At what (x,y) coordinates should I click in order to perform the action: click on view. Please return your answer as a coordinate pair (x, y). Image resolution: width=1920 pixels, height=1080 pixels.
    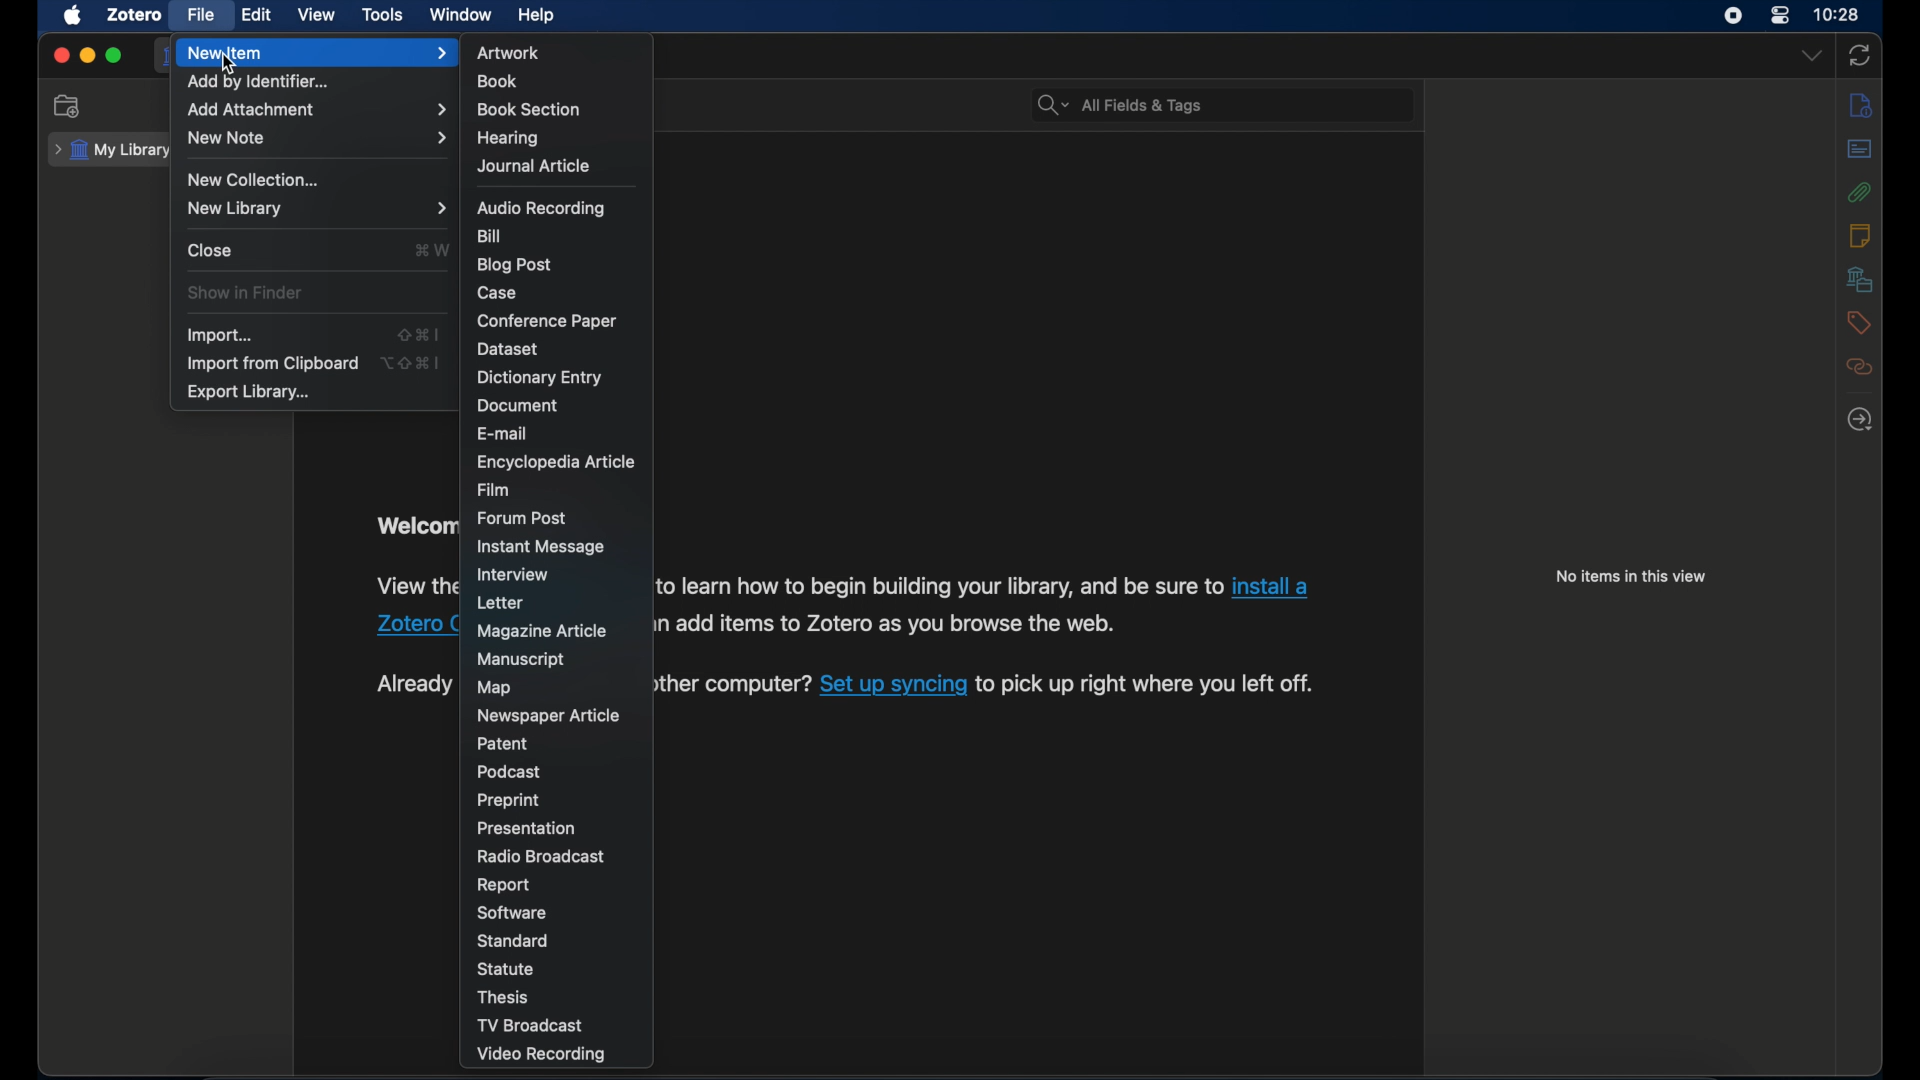
    Looking at the image, I should click on (318, 14).